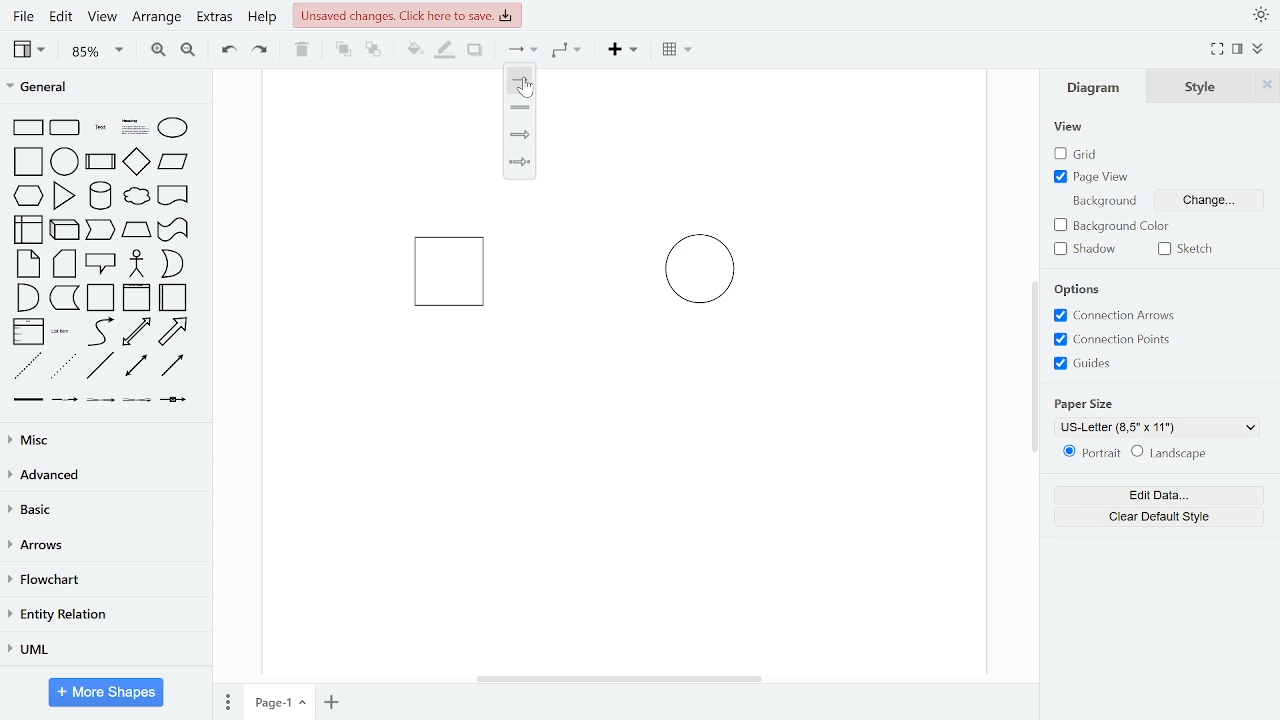  I want to click on cylinder, so click(102, 197).